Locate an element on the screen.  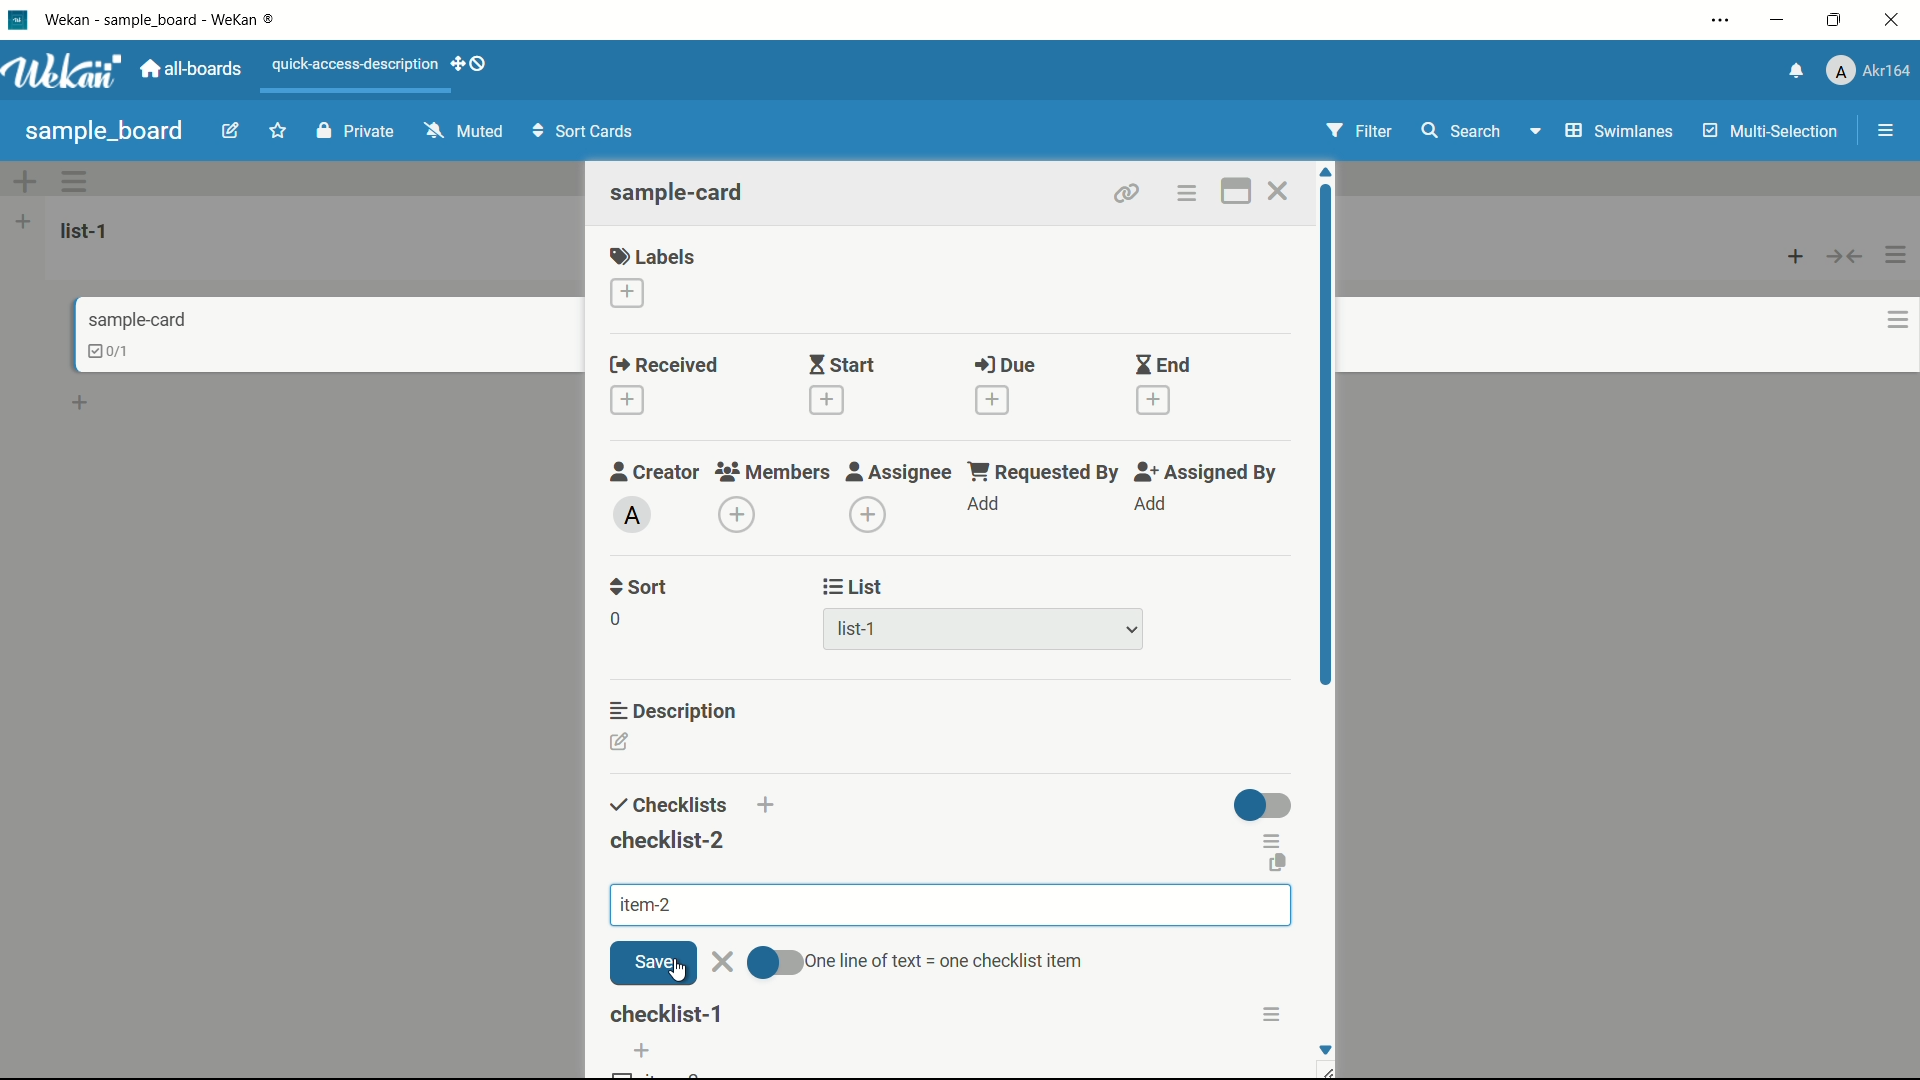
add card is located at coordinates (1796, 255).